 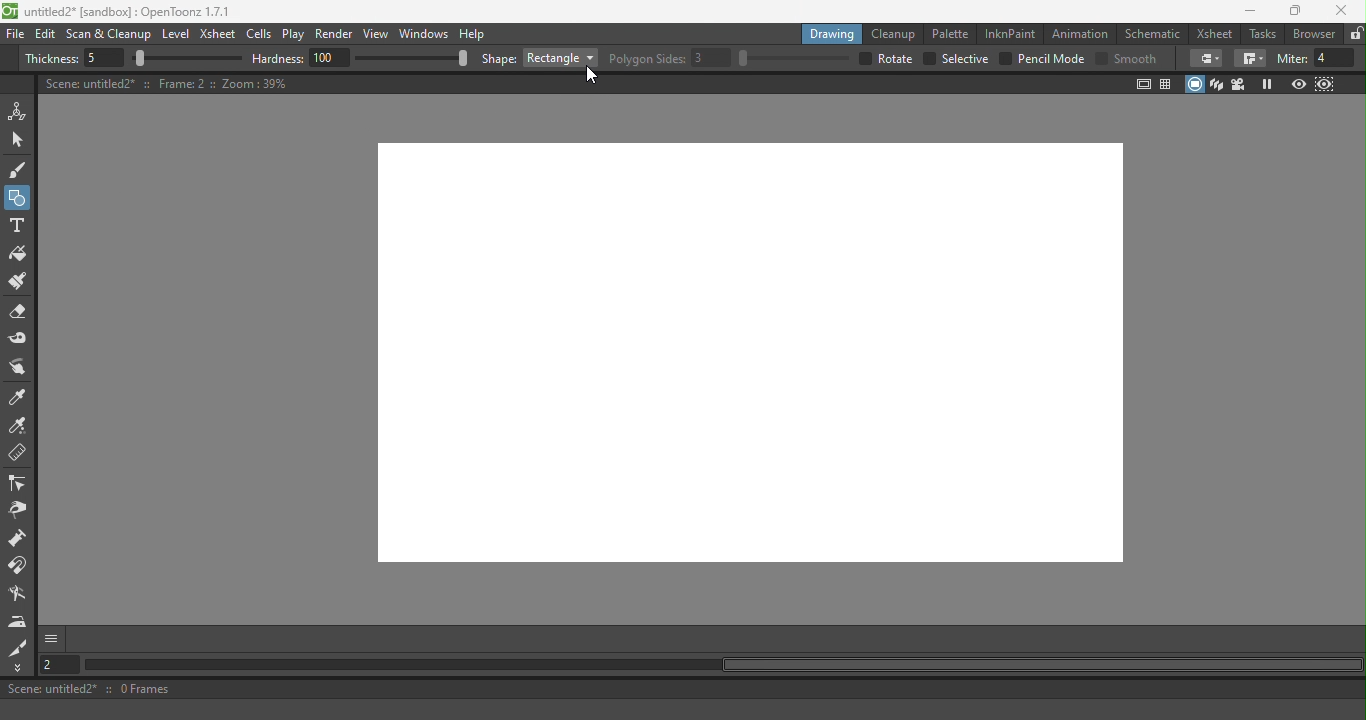 I want to click on Thickness, so click(x=133, y=58).